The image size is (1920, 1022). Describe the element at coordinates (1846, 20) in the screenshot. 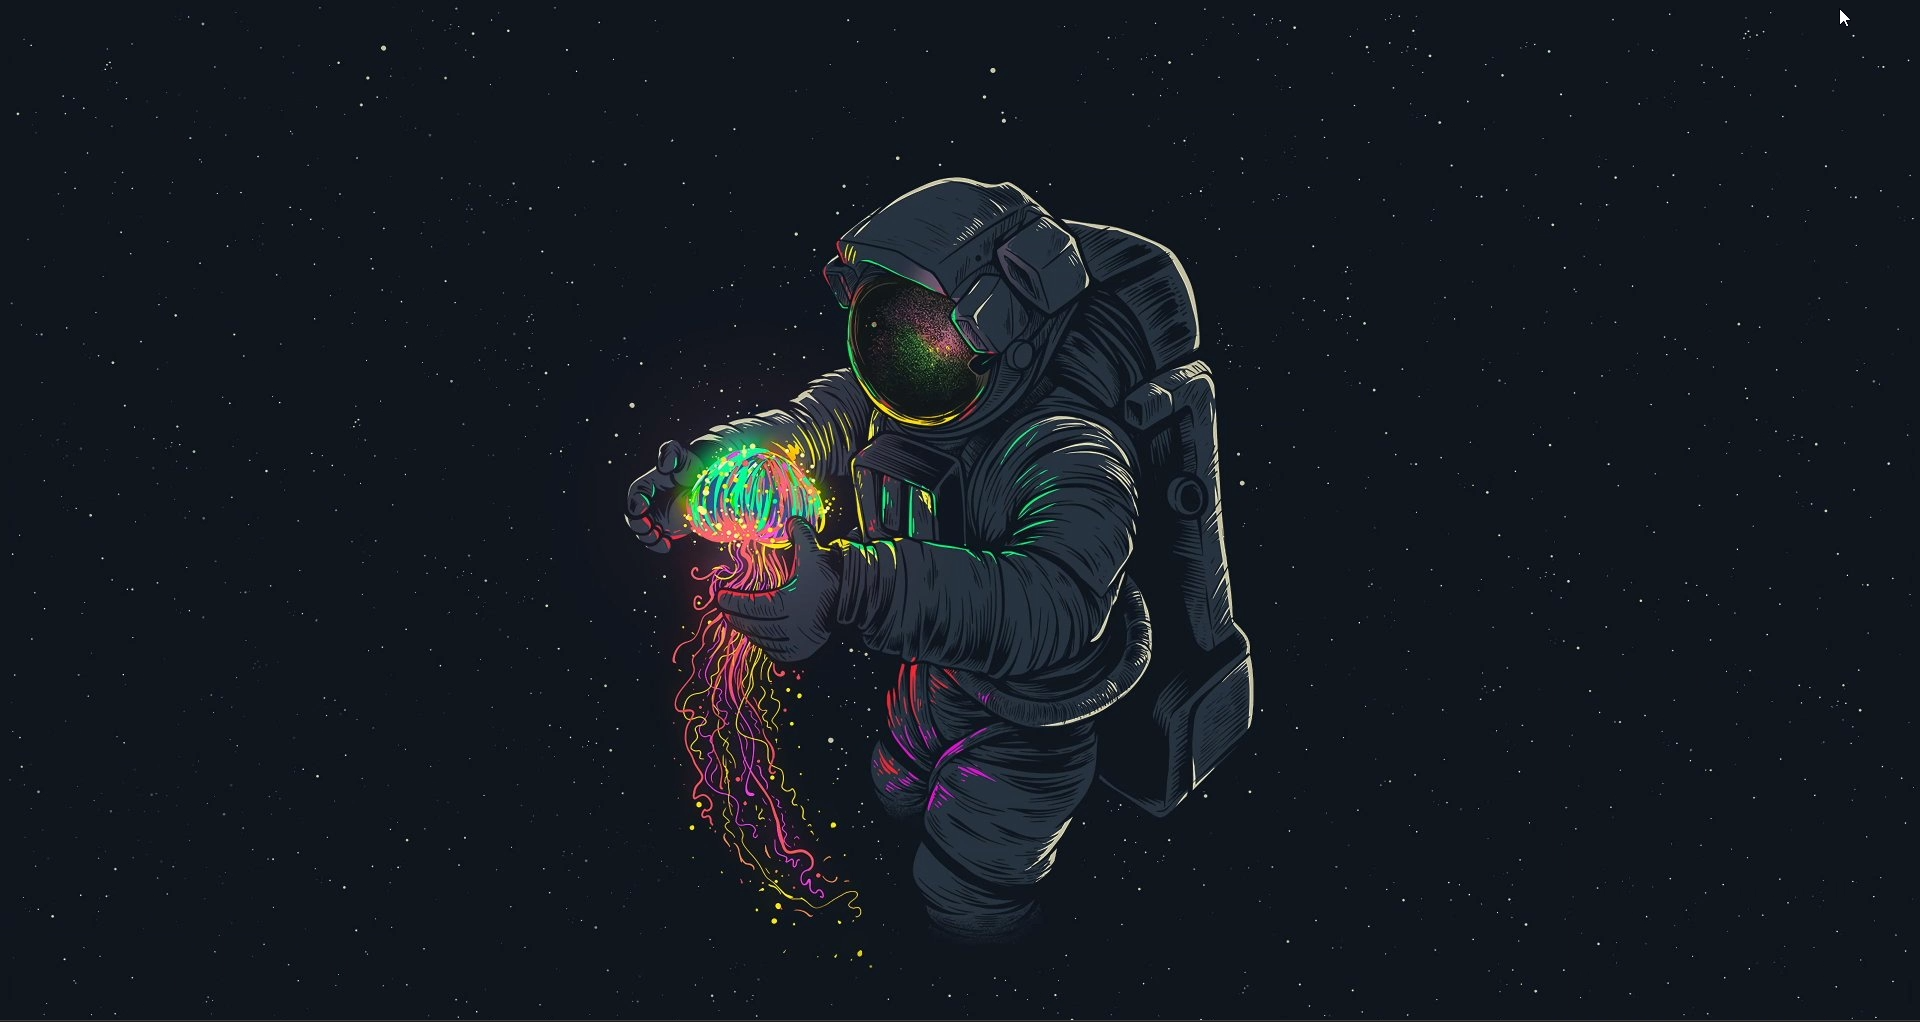

I see `cursor` at that location.